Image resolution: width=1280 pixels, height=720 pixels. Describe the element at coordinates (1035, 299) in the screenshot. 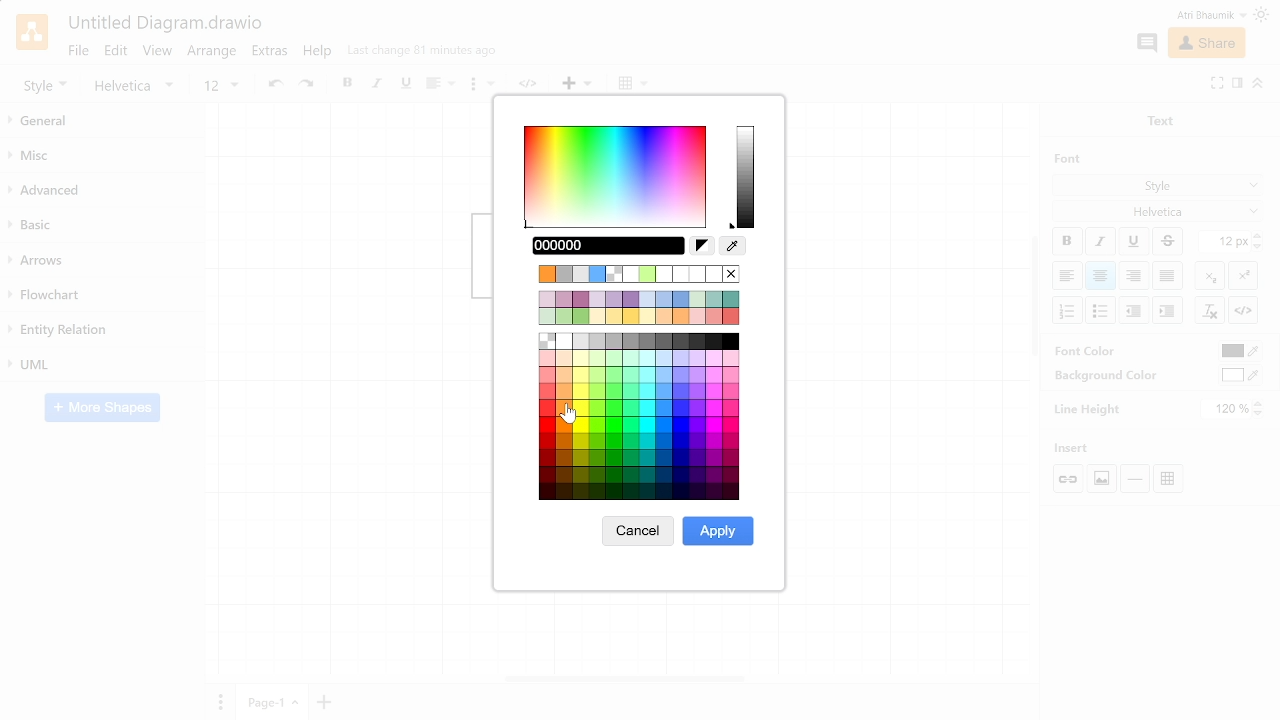

I see `Vertical scrollbar` at that location.